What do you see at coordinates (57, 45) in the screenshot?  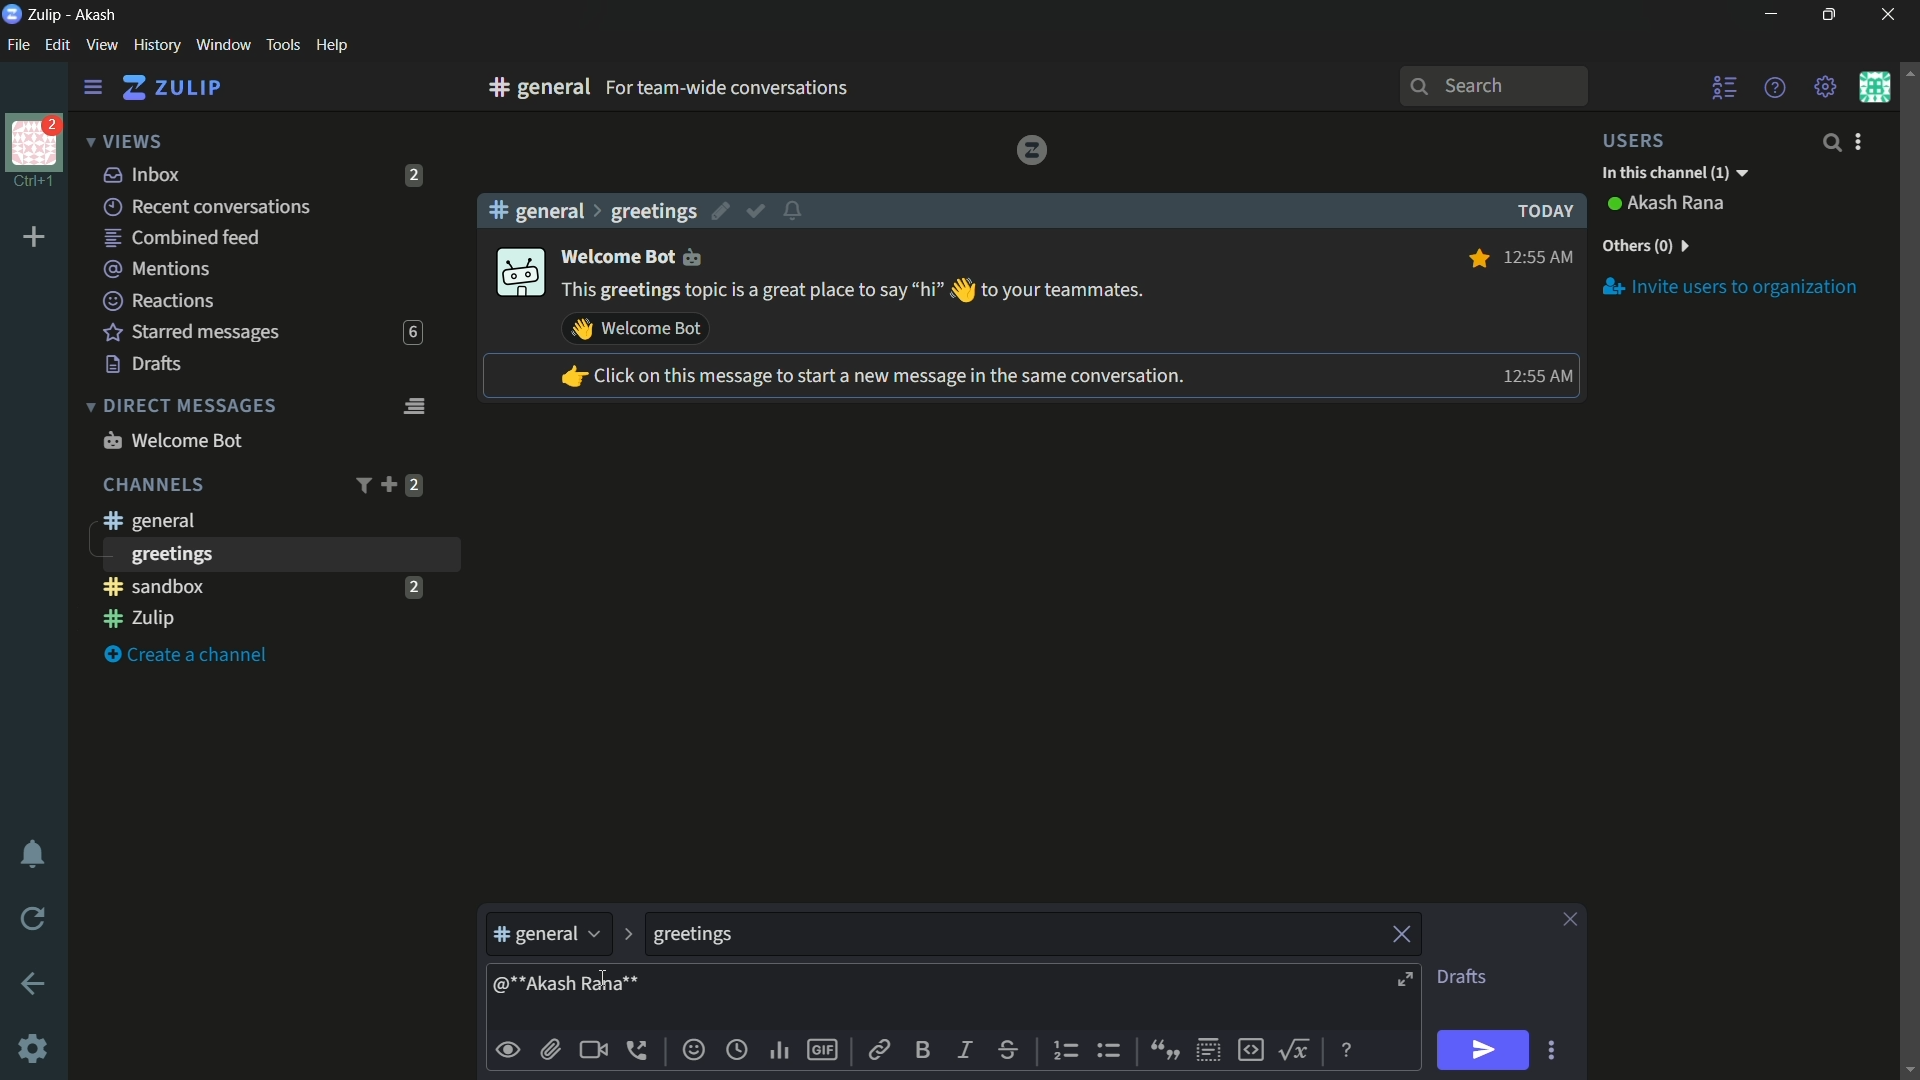 I see `edit menu` at bounding box center [57, 45].